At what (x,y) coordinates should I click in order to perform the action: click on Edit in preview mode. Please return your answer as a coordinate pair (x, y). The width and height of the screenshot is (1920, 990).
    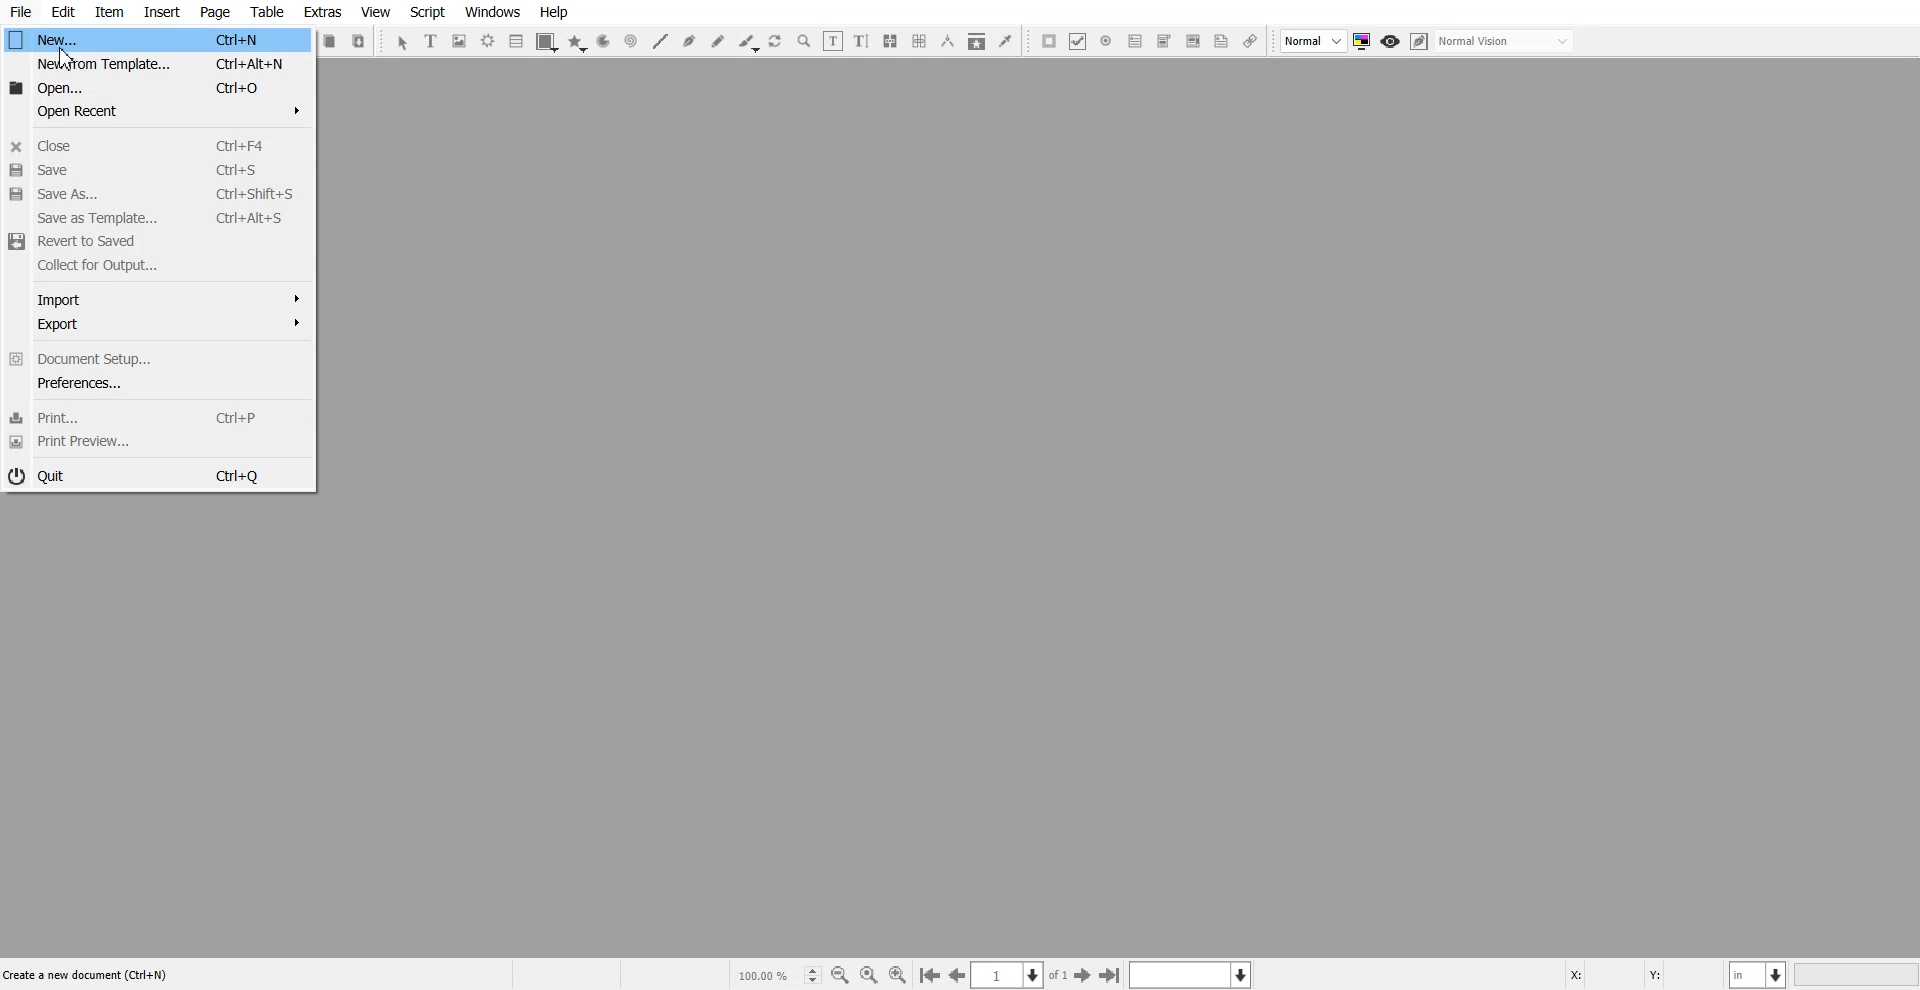
    Looking at the image, I should click on (1420, 41).